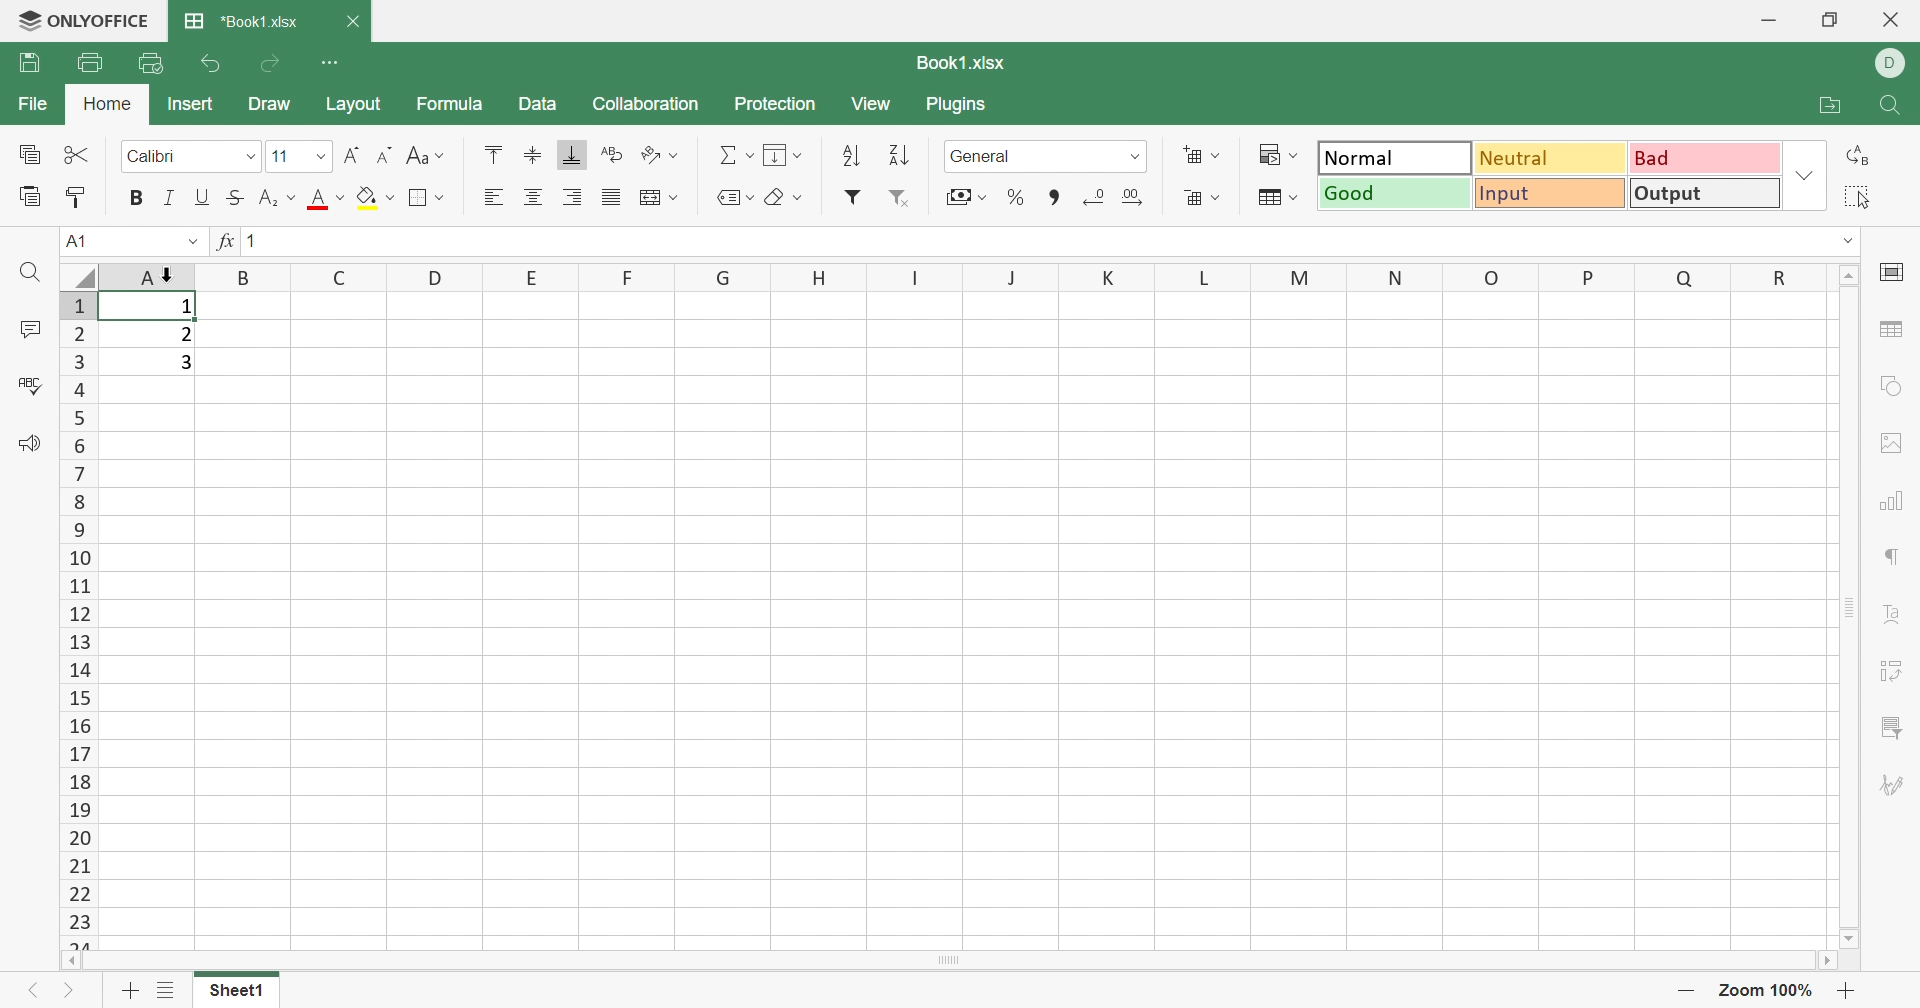 This screenshot has height=1008, width=1920. Describe the element at coordinates (129, 994) in the screenshot. I see `Add sheet` at that location.